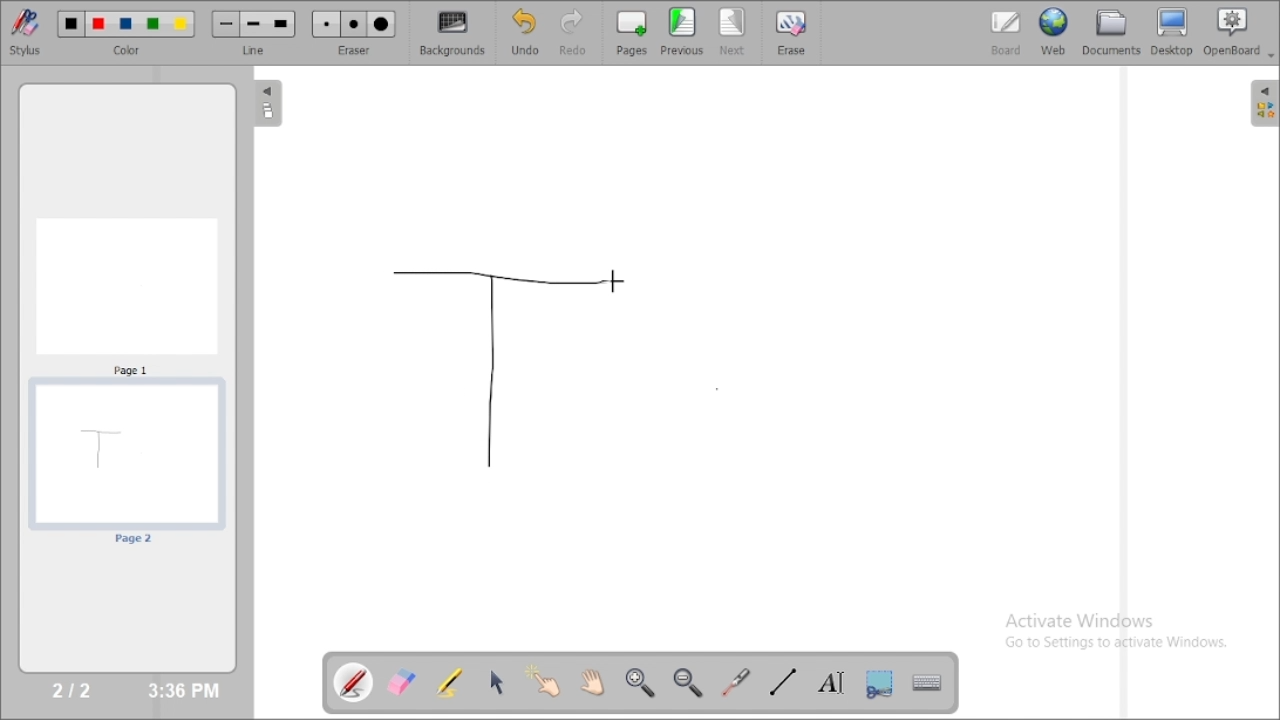  I want to click on display virtual keyboard, so click(926, 682).